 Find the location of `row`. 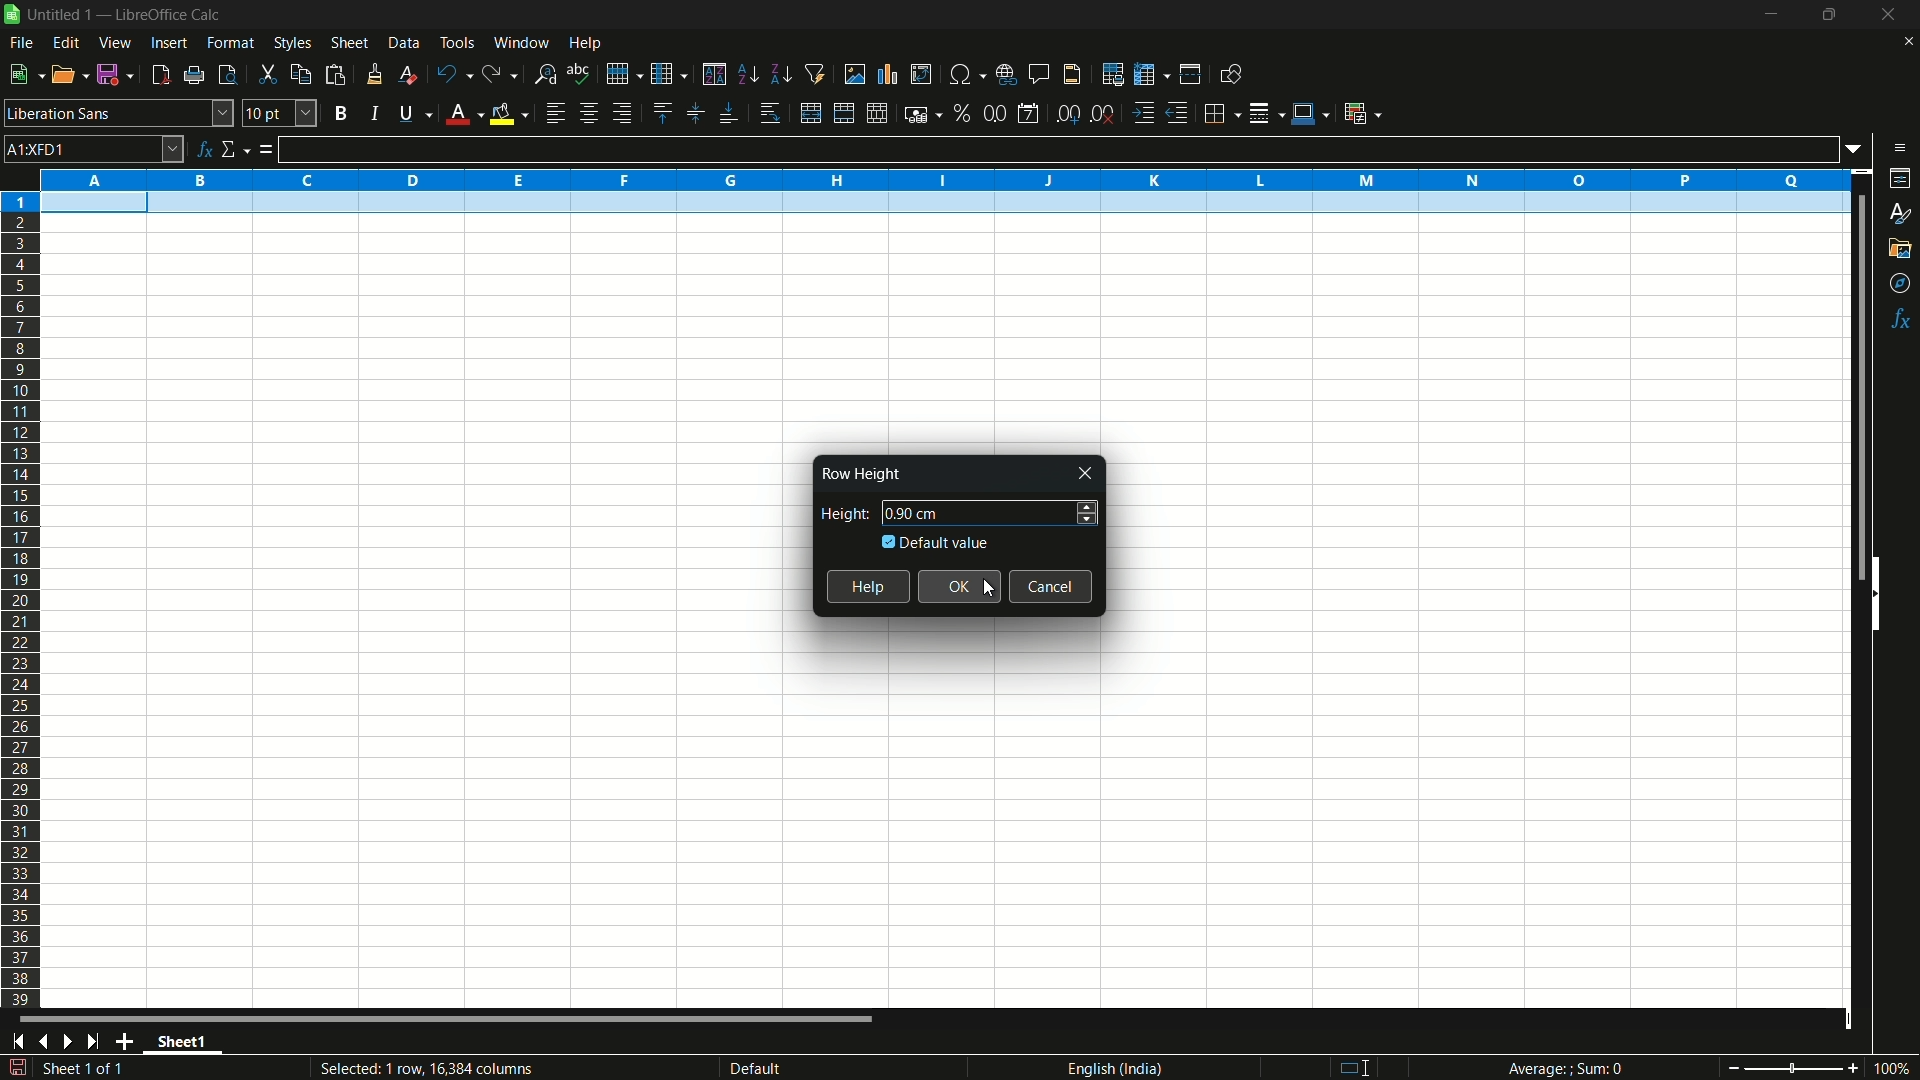

row is located at coordinates (624, 72).